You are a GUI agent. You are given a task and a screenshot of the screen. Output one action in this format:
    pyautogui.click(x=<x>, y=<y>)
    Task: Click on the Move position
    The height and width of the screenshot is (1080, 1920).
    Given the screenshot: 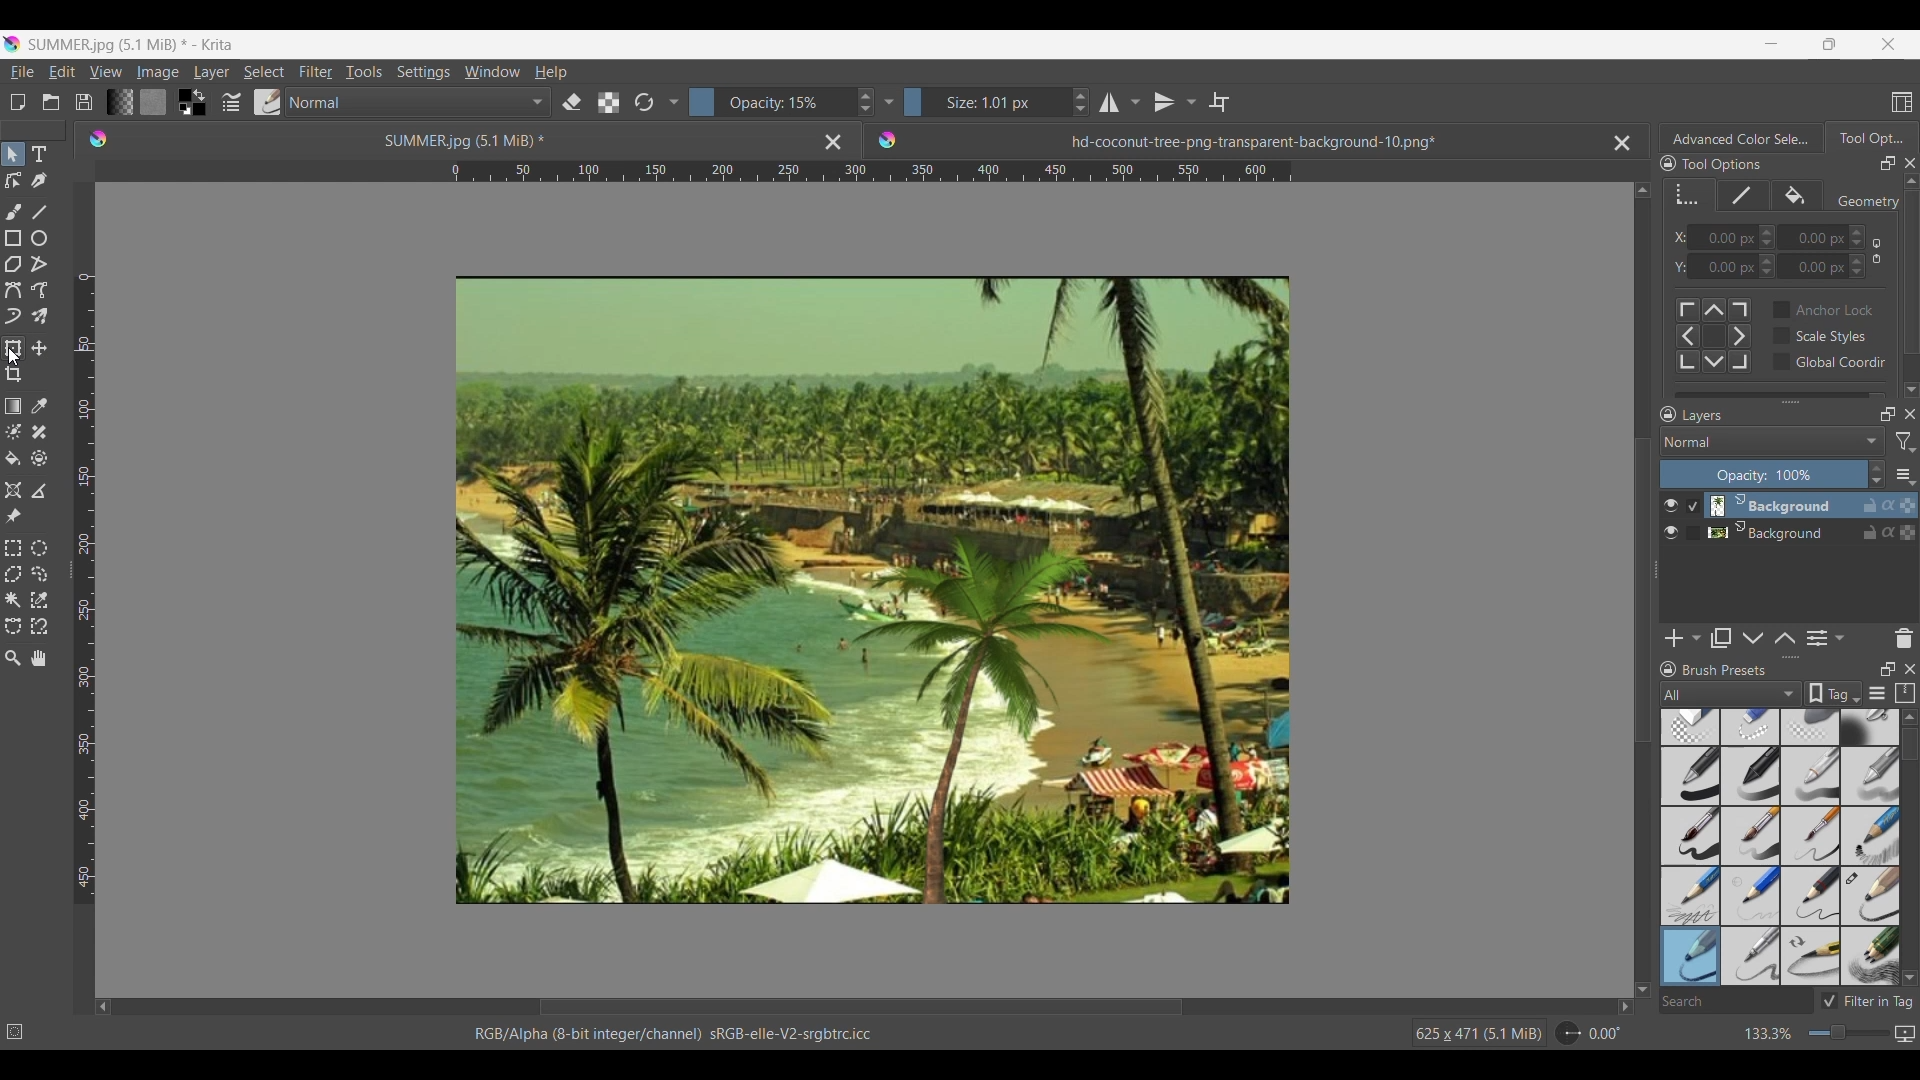 What is the action you would take?
    pyautogui.click(x=39, y=348)
    